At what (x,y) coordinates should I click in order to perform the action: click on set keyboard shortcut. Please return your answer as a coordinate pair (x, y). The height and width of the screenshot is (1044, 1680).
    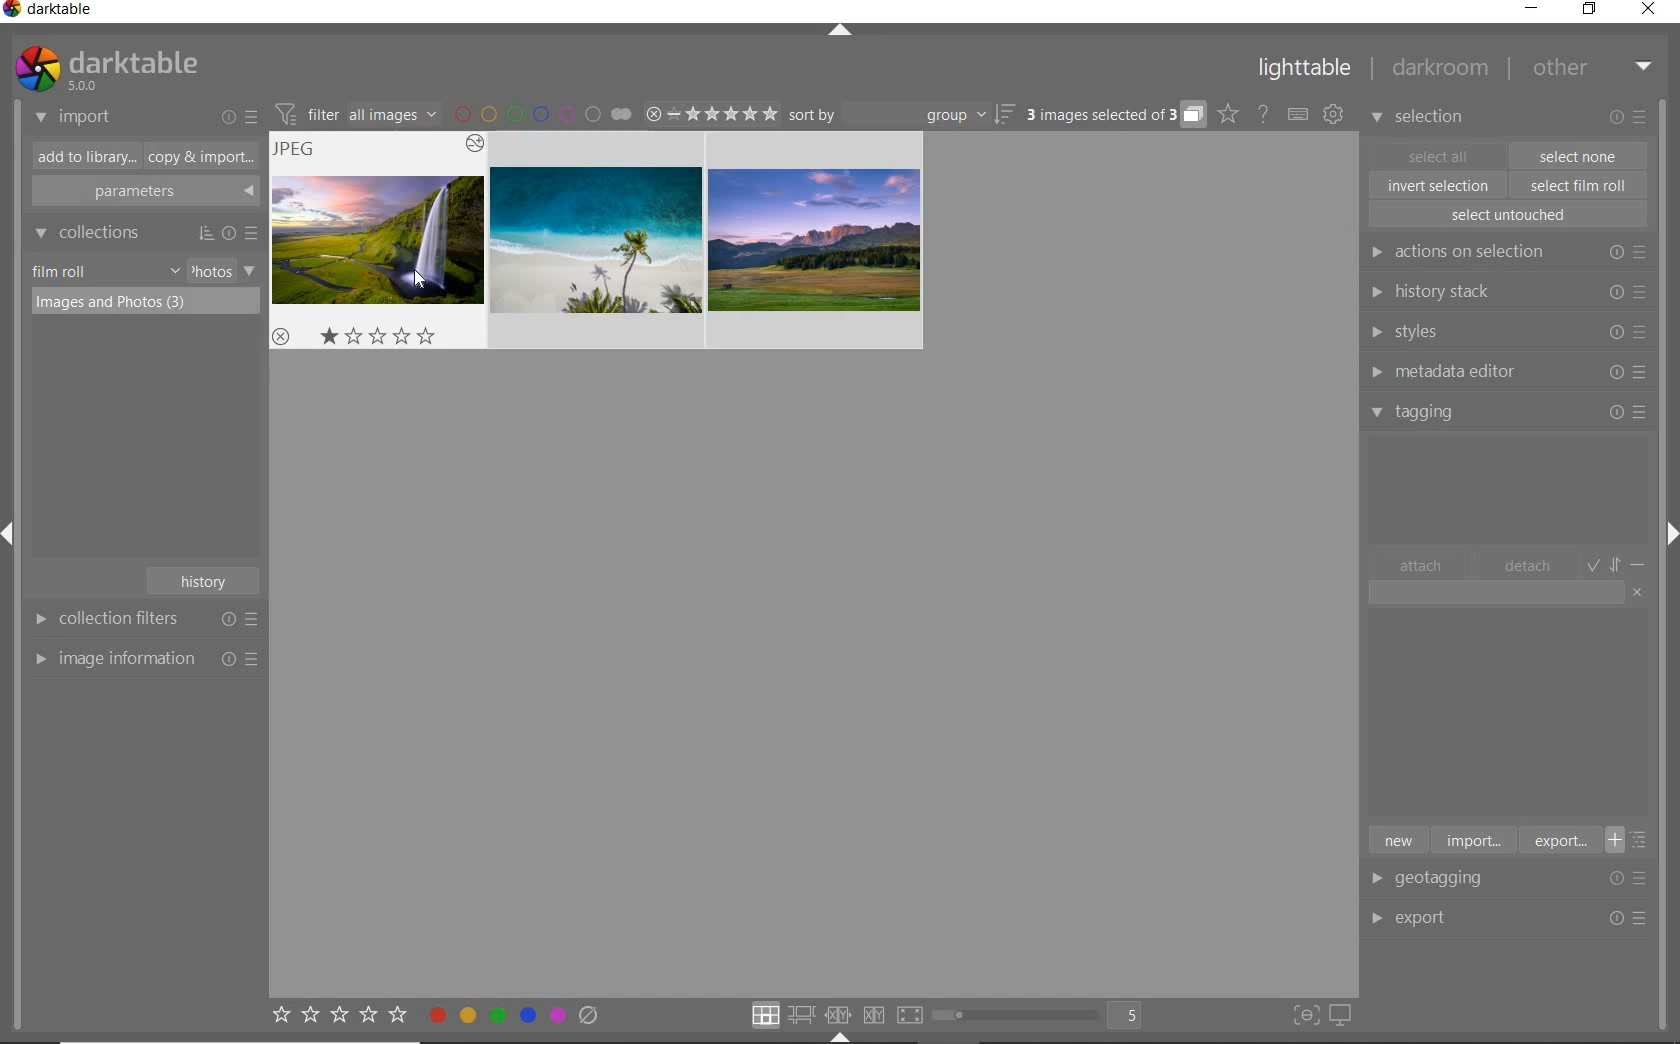
    Looking at the image, I should click on (1298, 115).